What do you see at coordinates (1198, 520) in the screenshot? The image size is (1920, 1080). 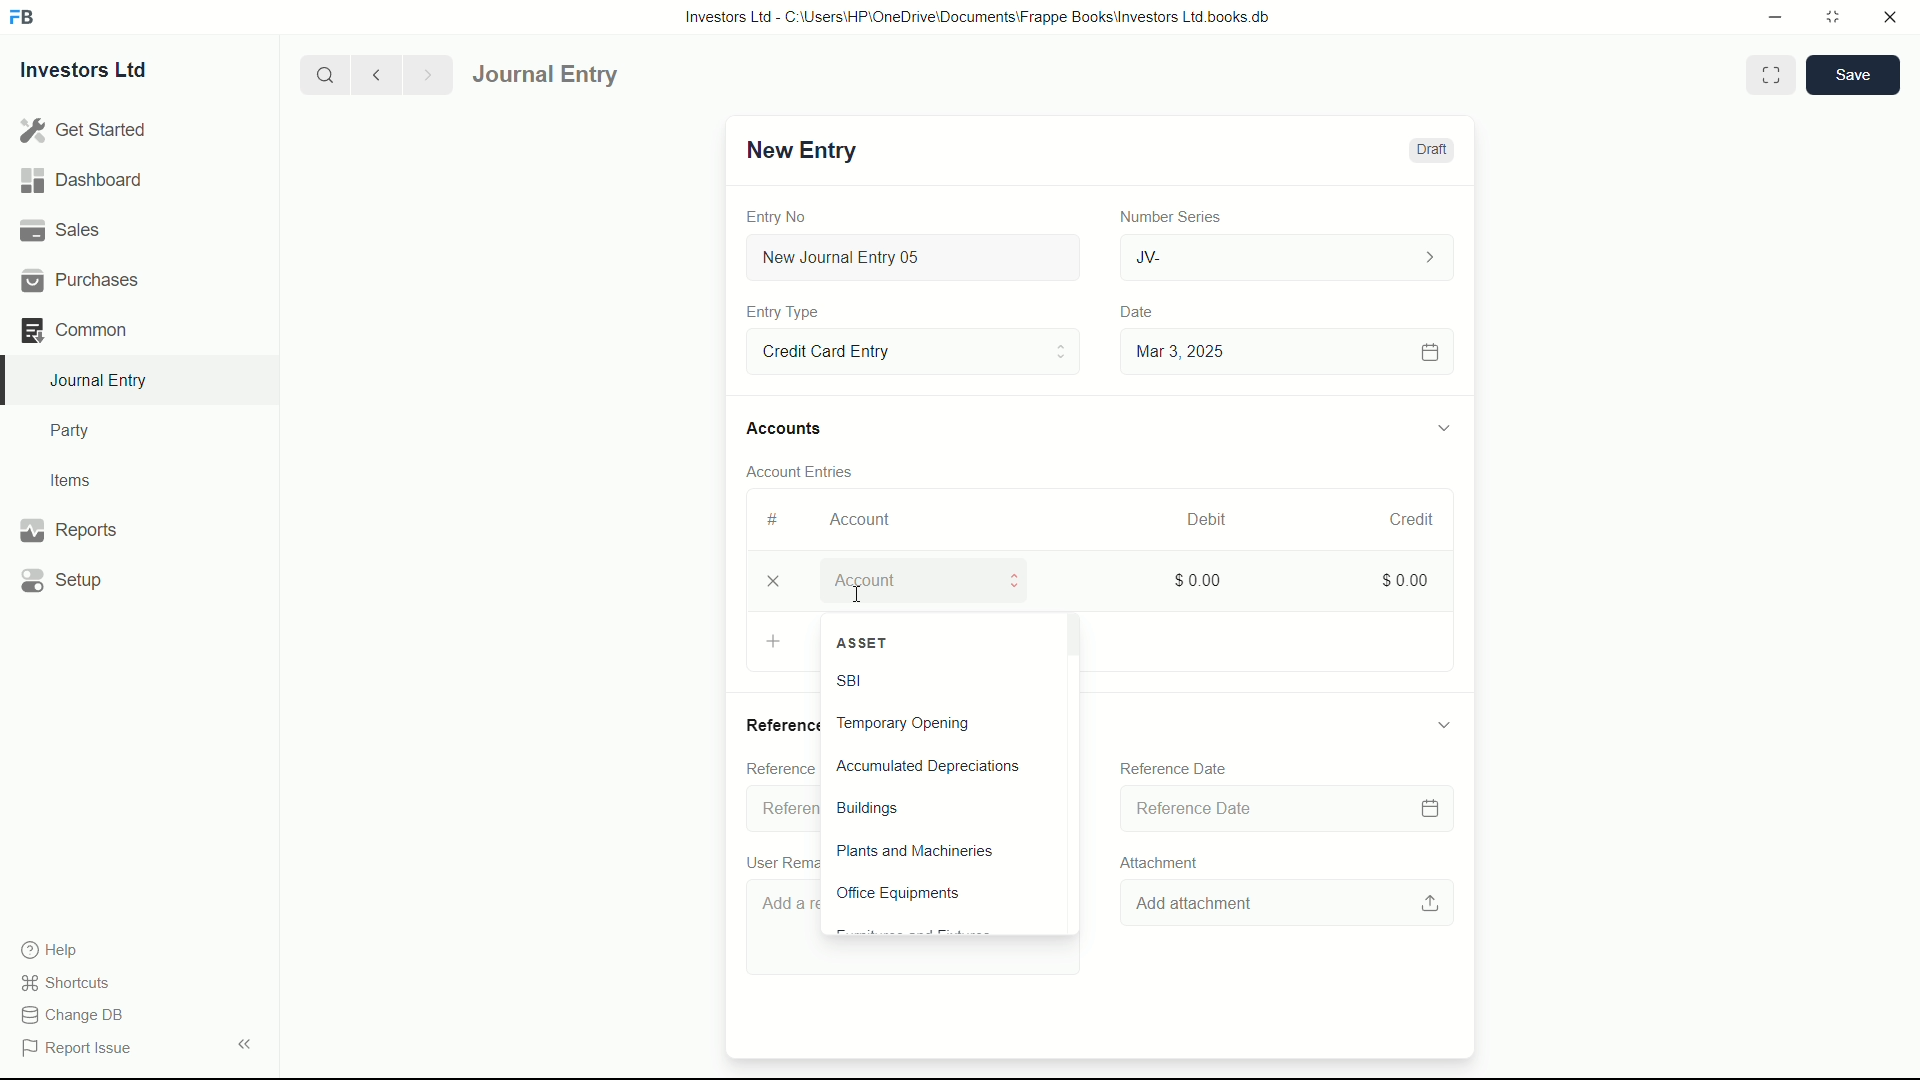 I see `Debit` at bounding box center [1198, 520].